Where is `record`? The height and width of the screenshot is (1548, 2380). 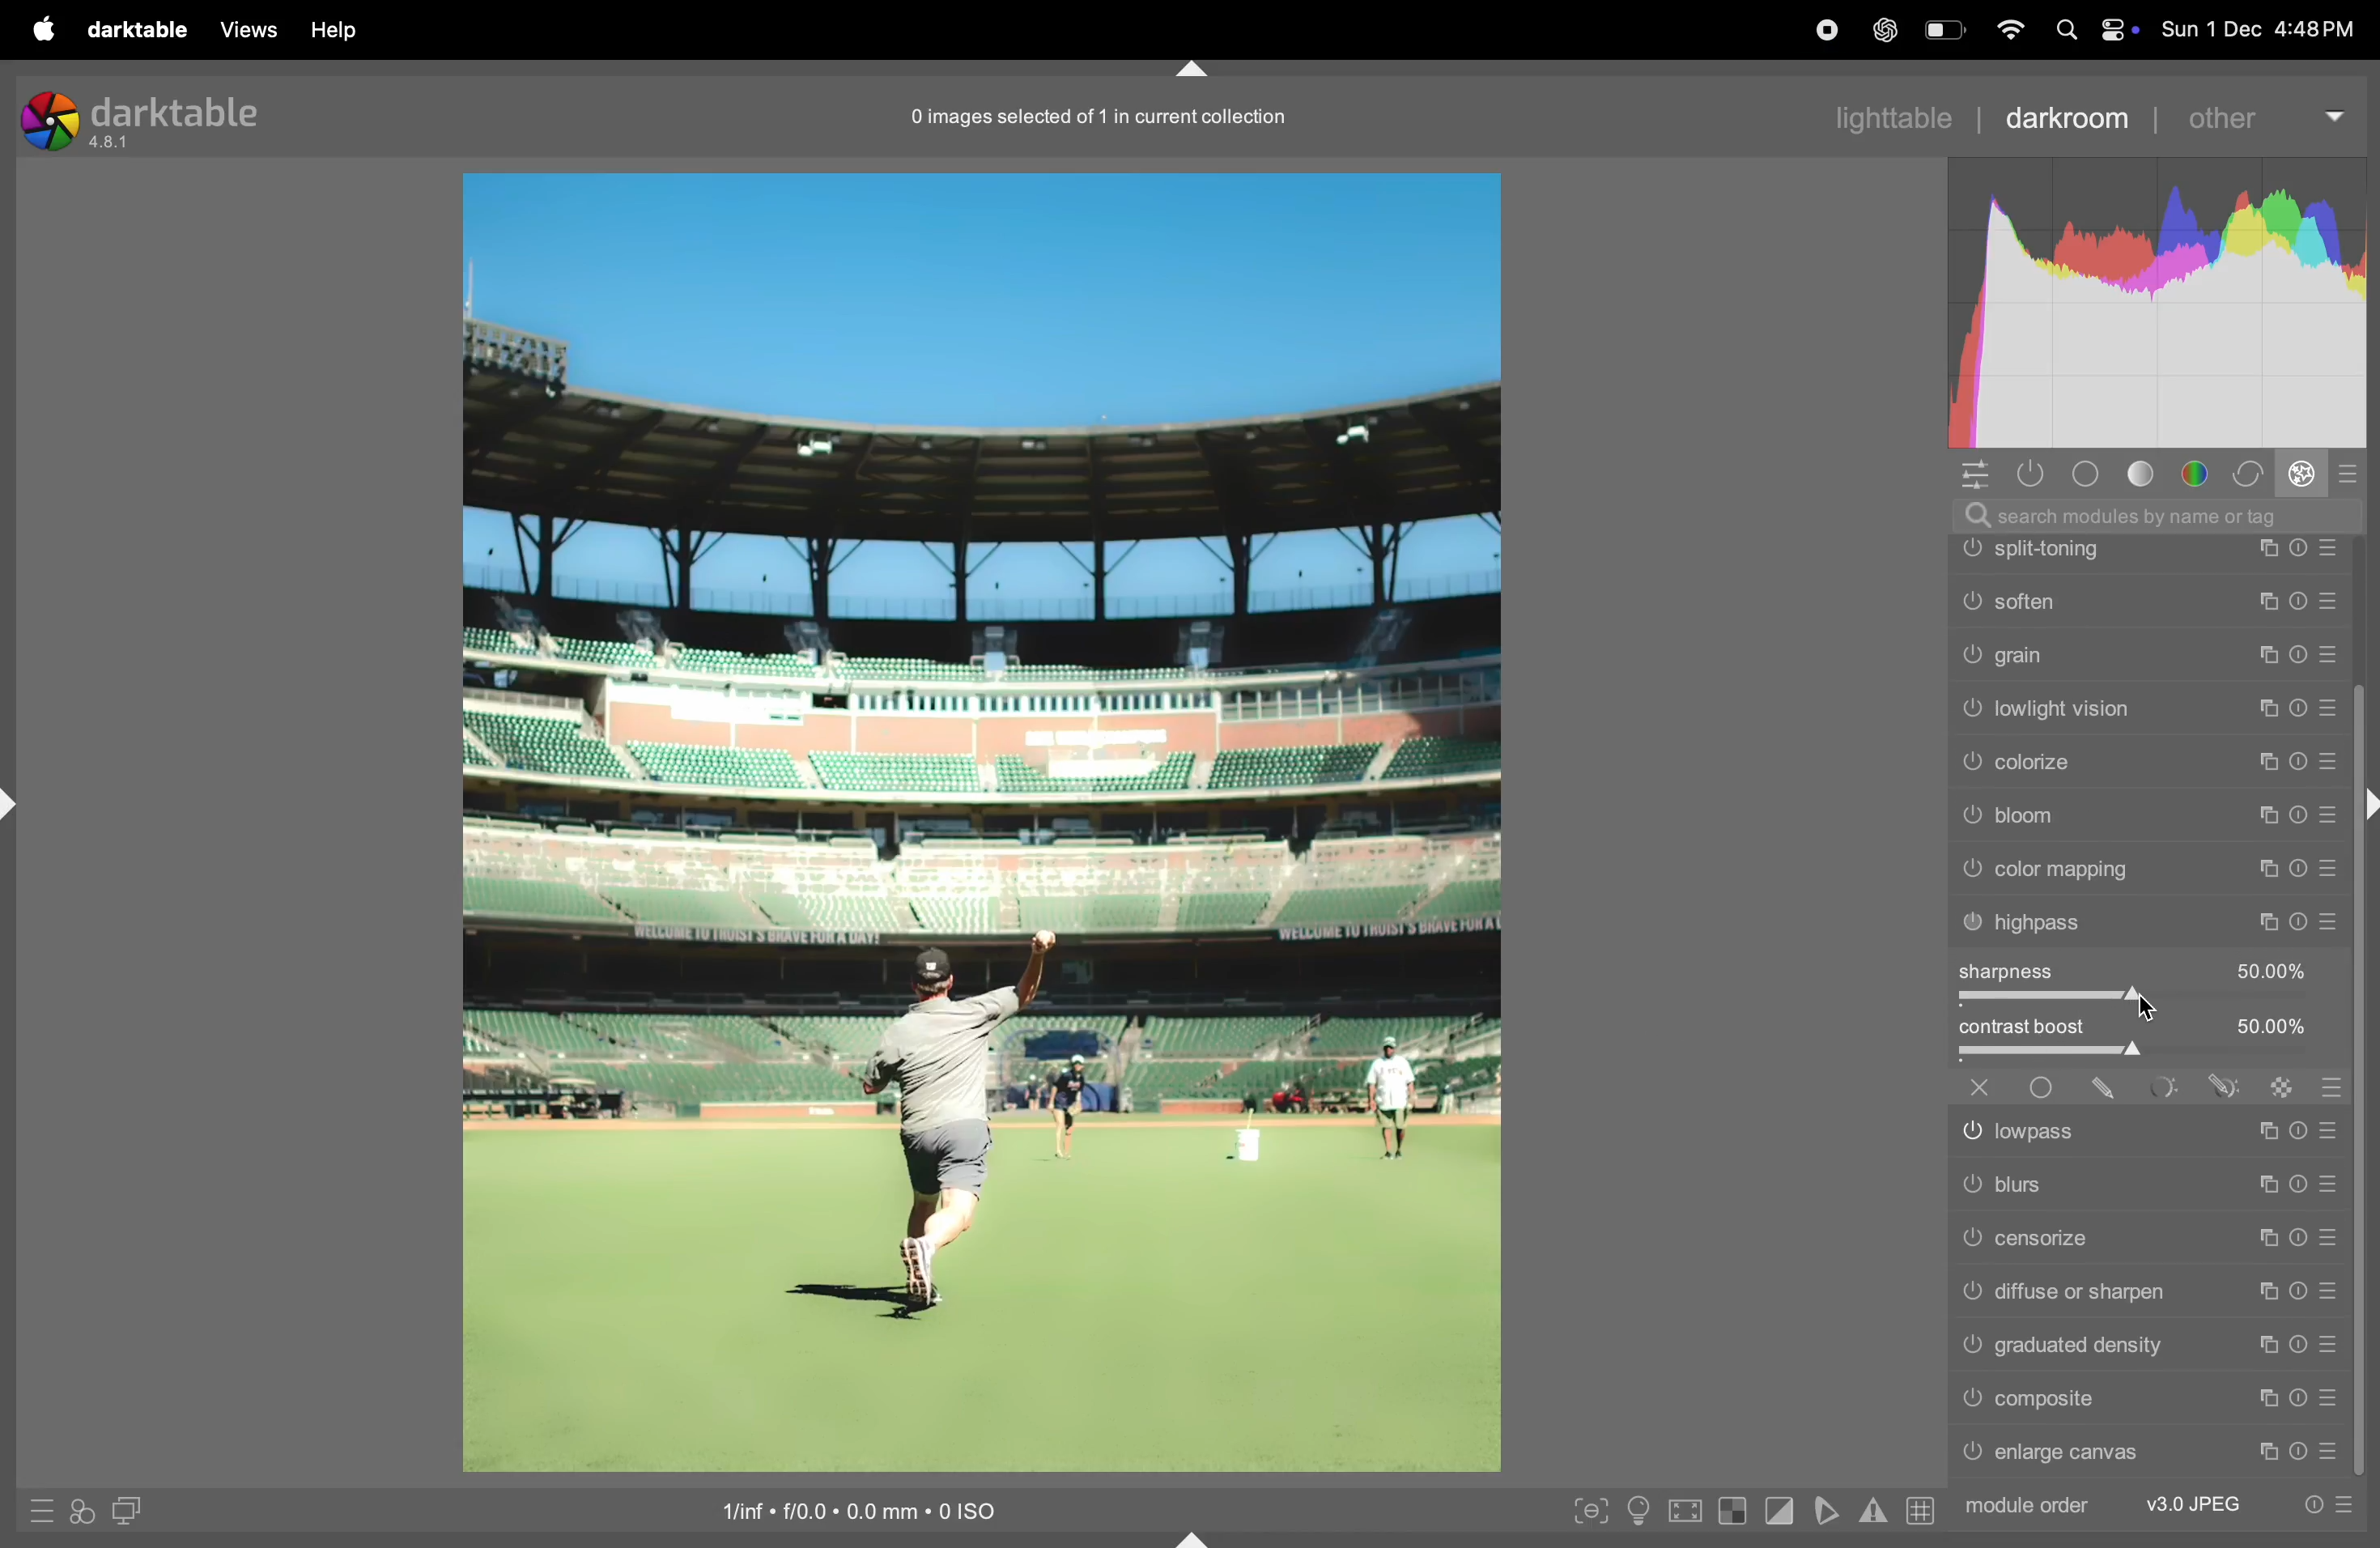 record is located at coordinates (1747, 32).